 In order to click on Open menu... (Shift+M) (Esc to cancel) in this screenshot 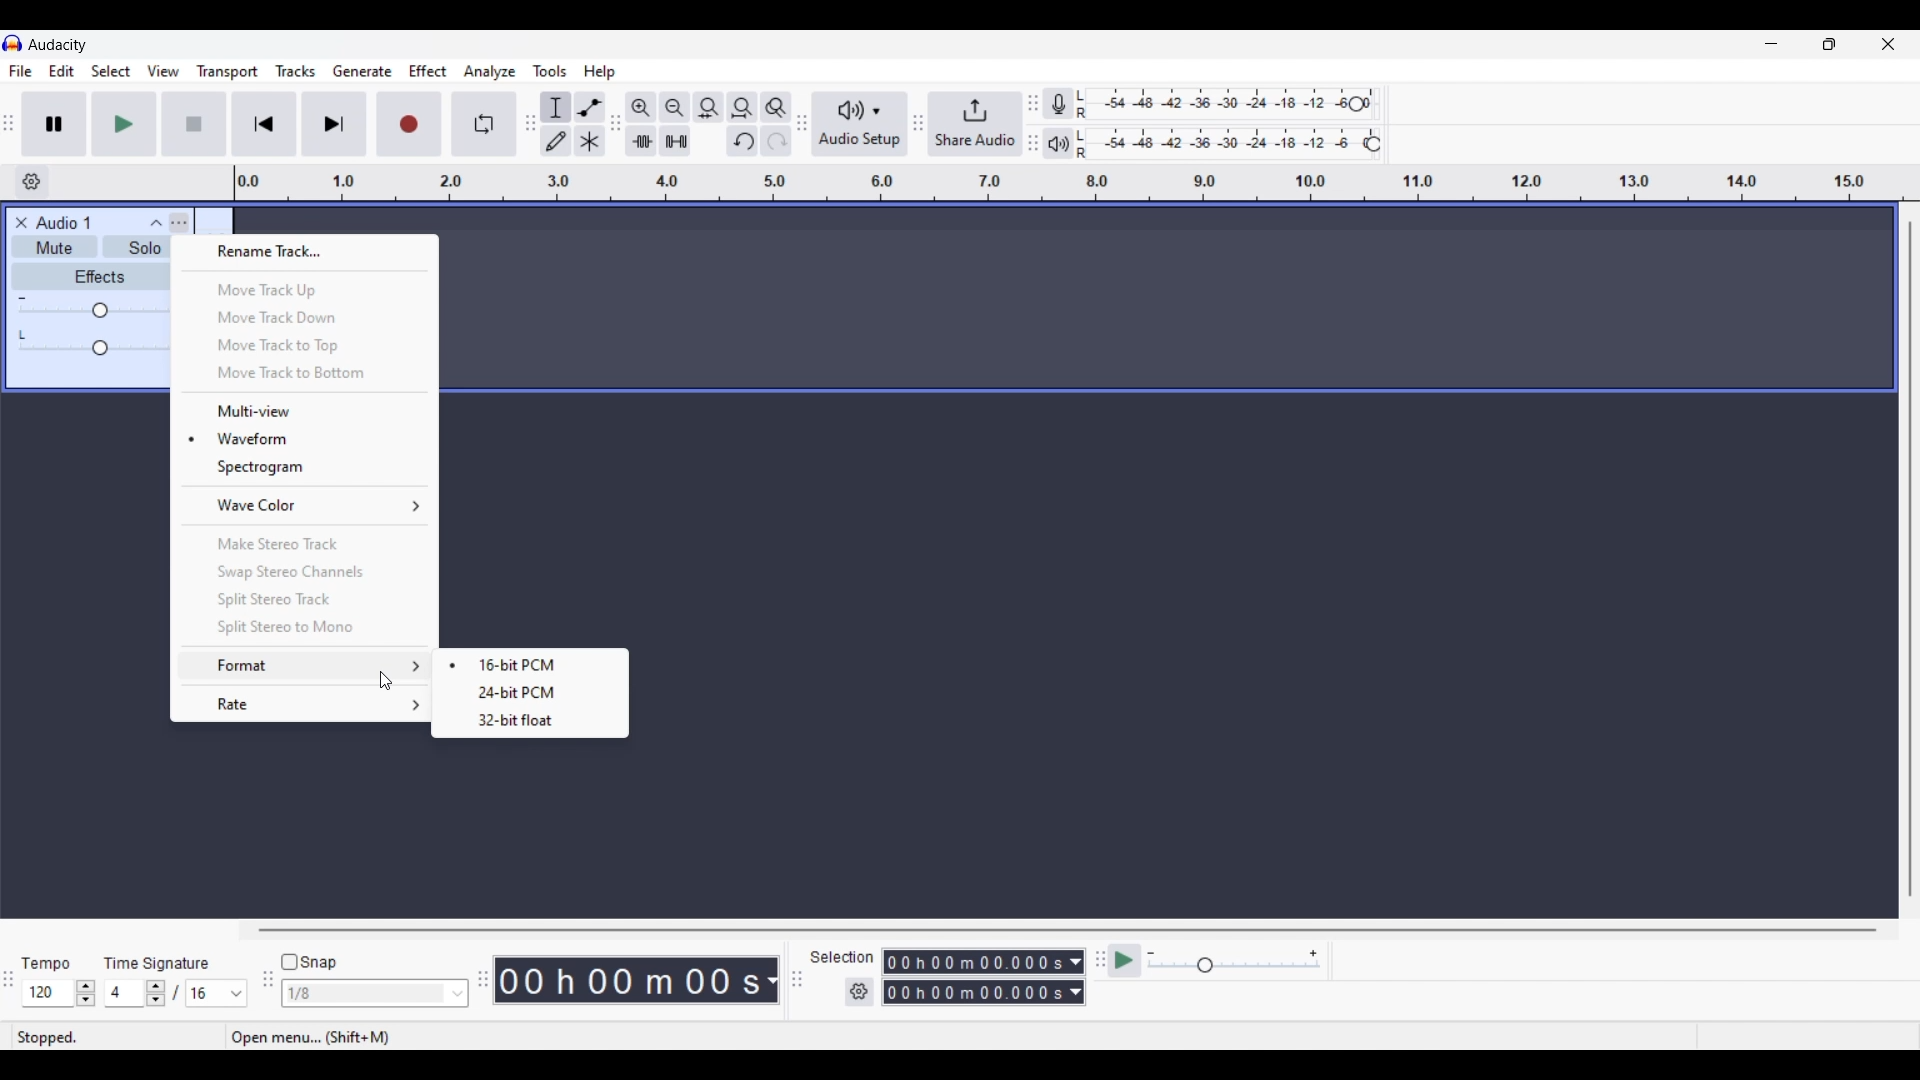, I will do `click(375, 1038)`.